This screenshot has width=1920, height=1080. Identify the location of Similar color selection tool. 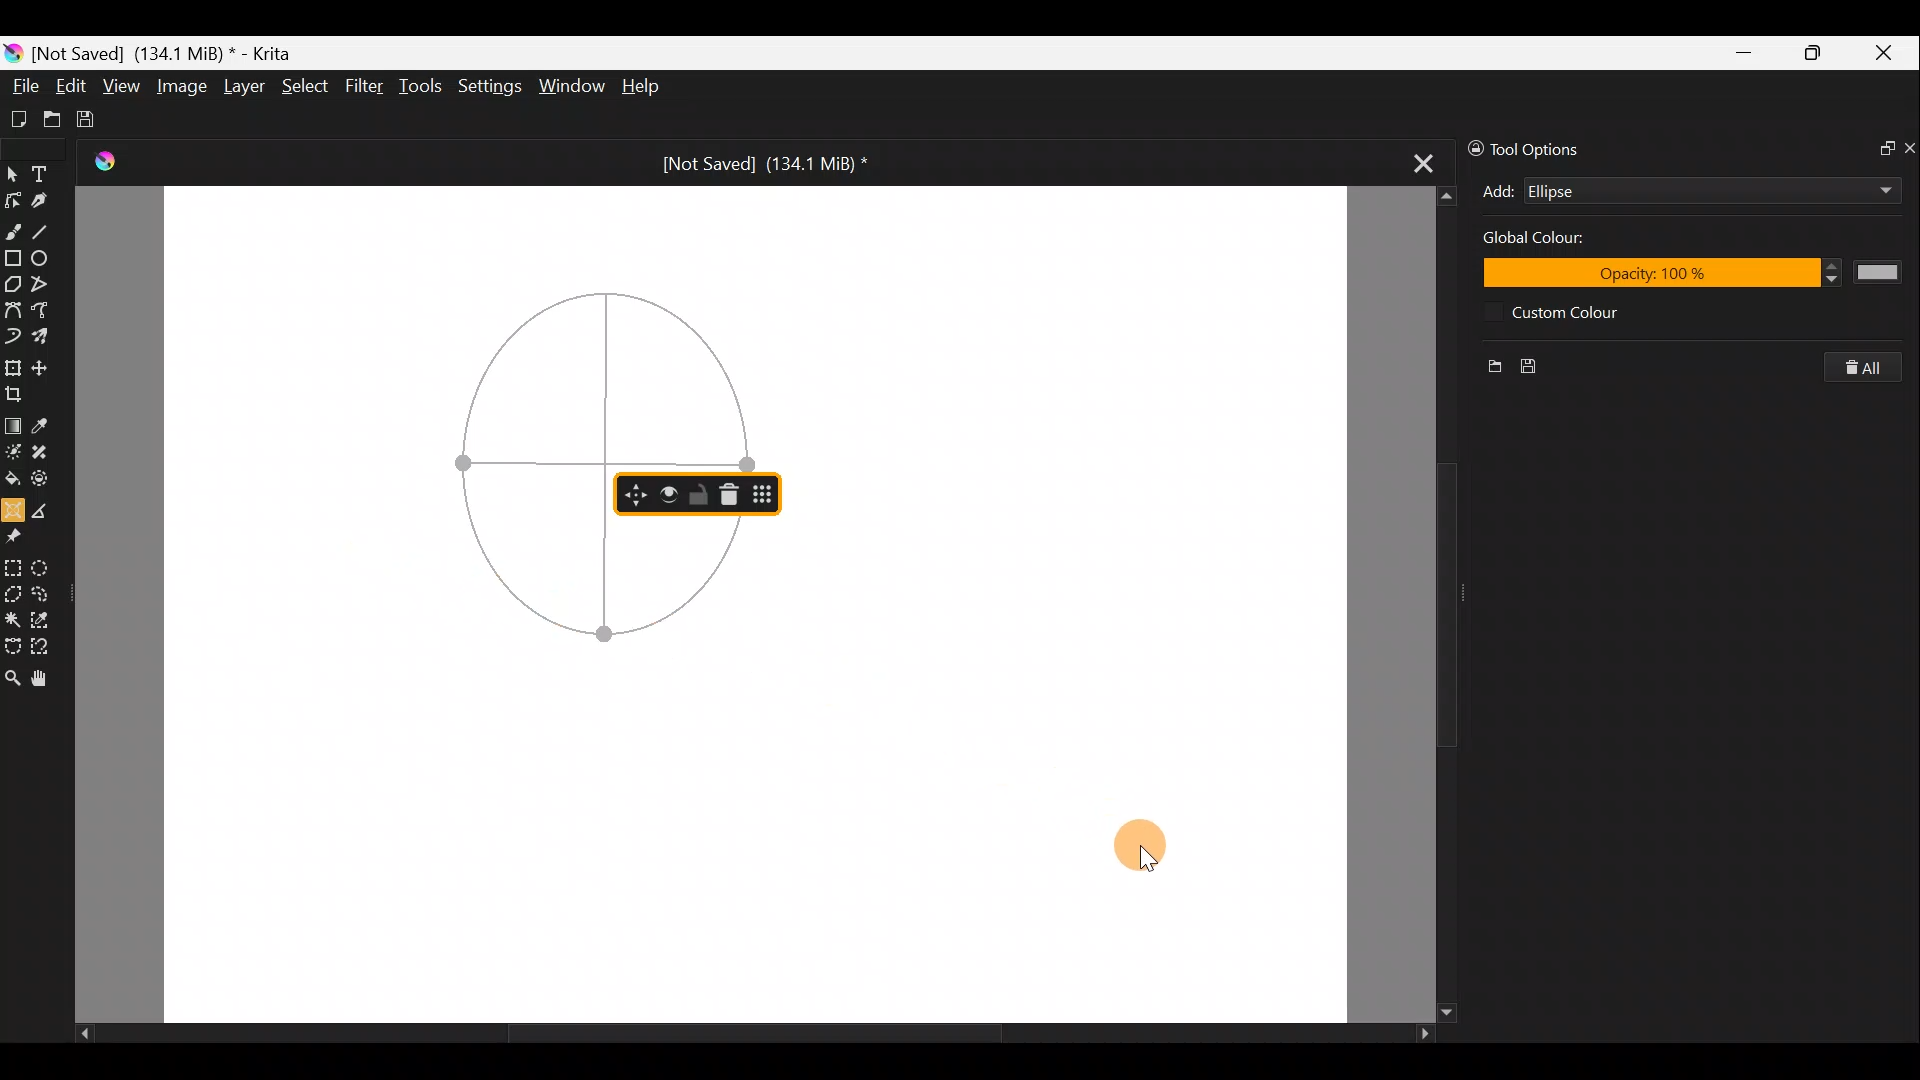
(49, 617).